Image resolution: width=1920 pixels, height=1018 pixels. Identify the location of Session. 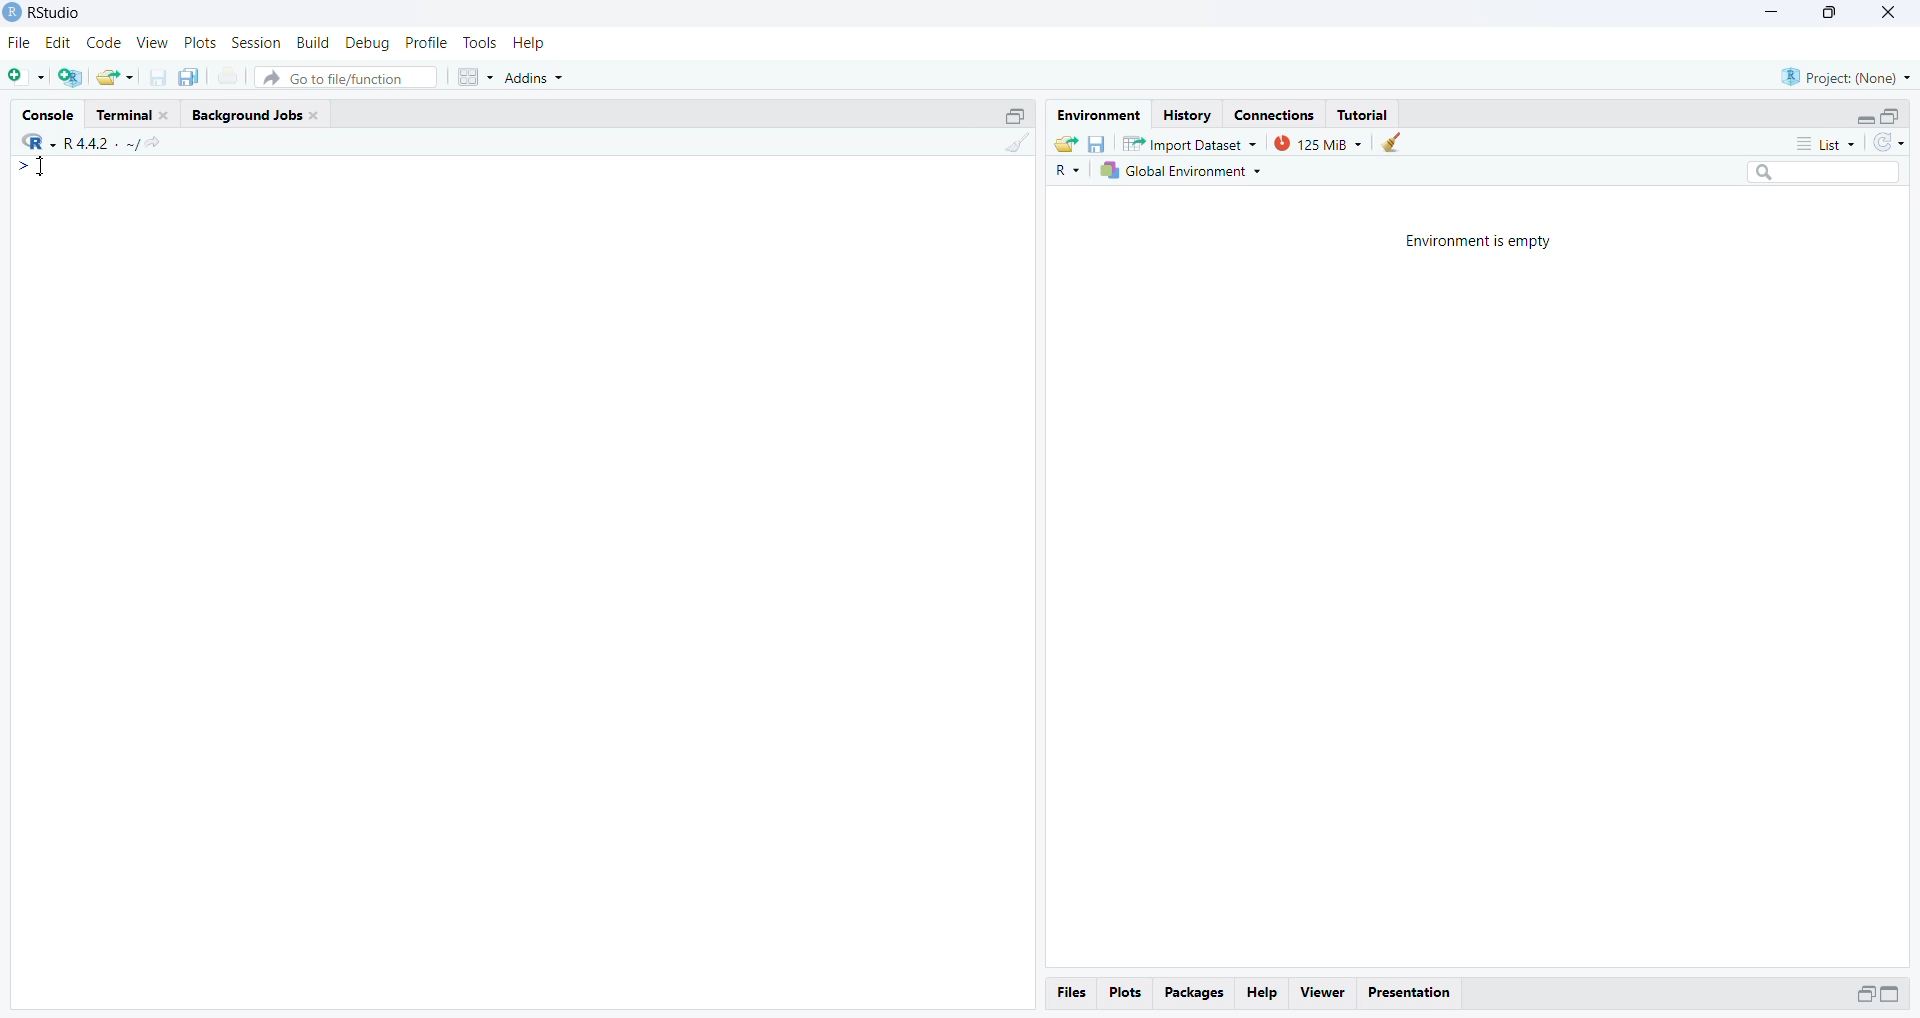
(256, 42).